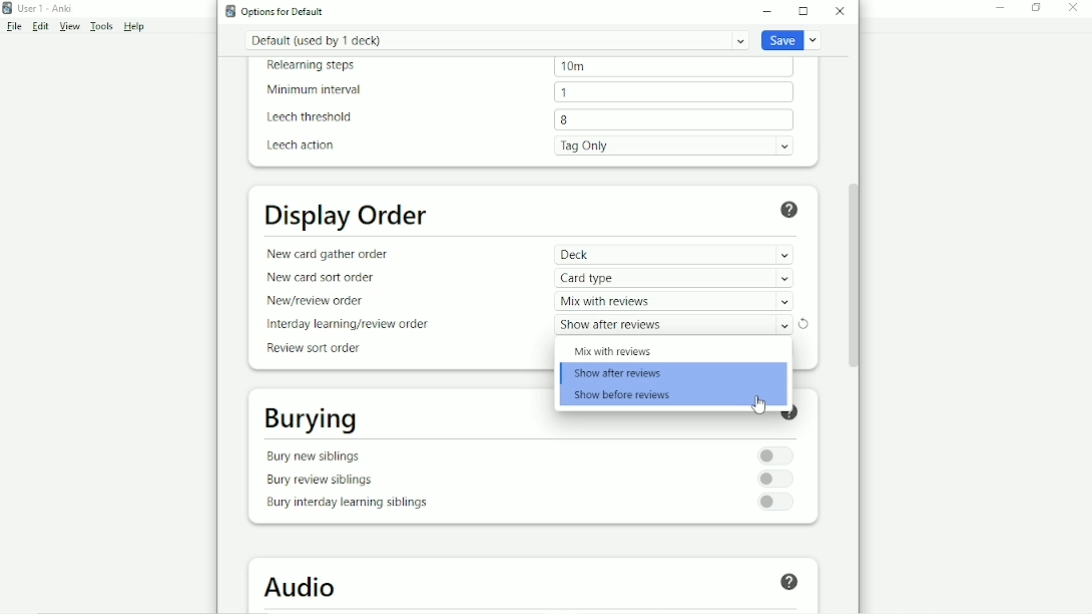  What do you see at coordinates (8, 8) in the screenshot?
I see `Anki logo` at bounding box center [8, 8].